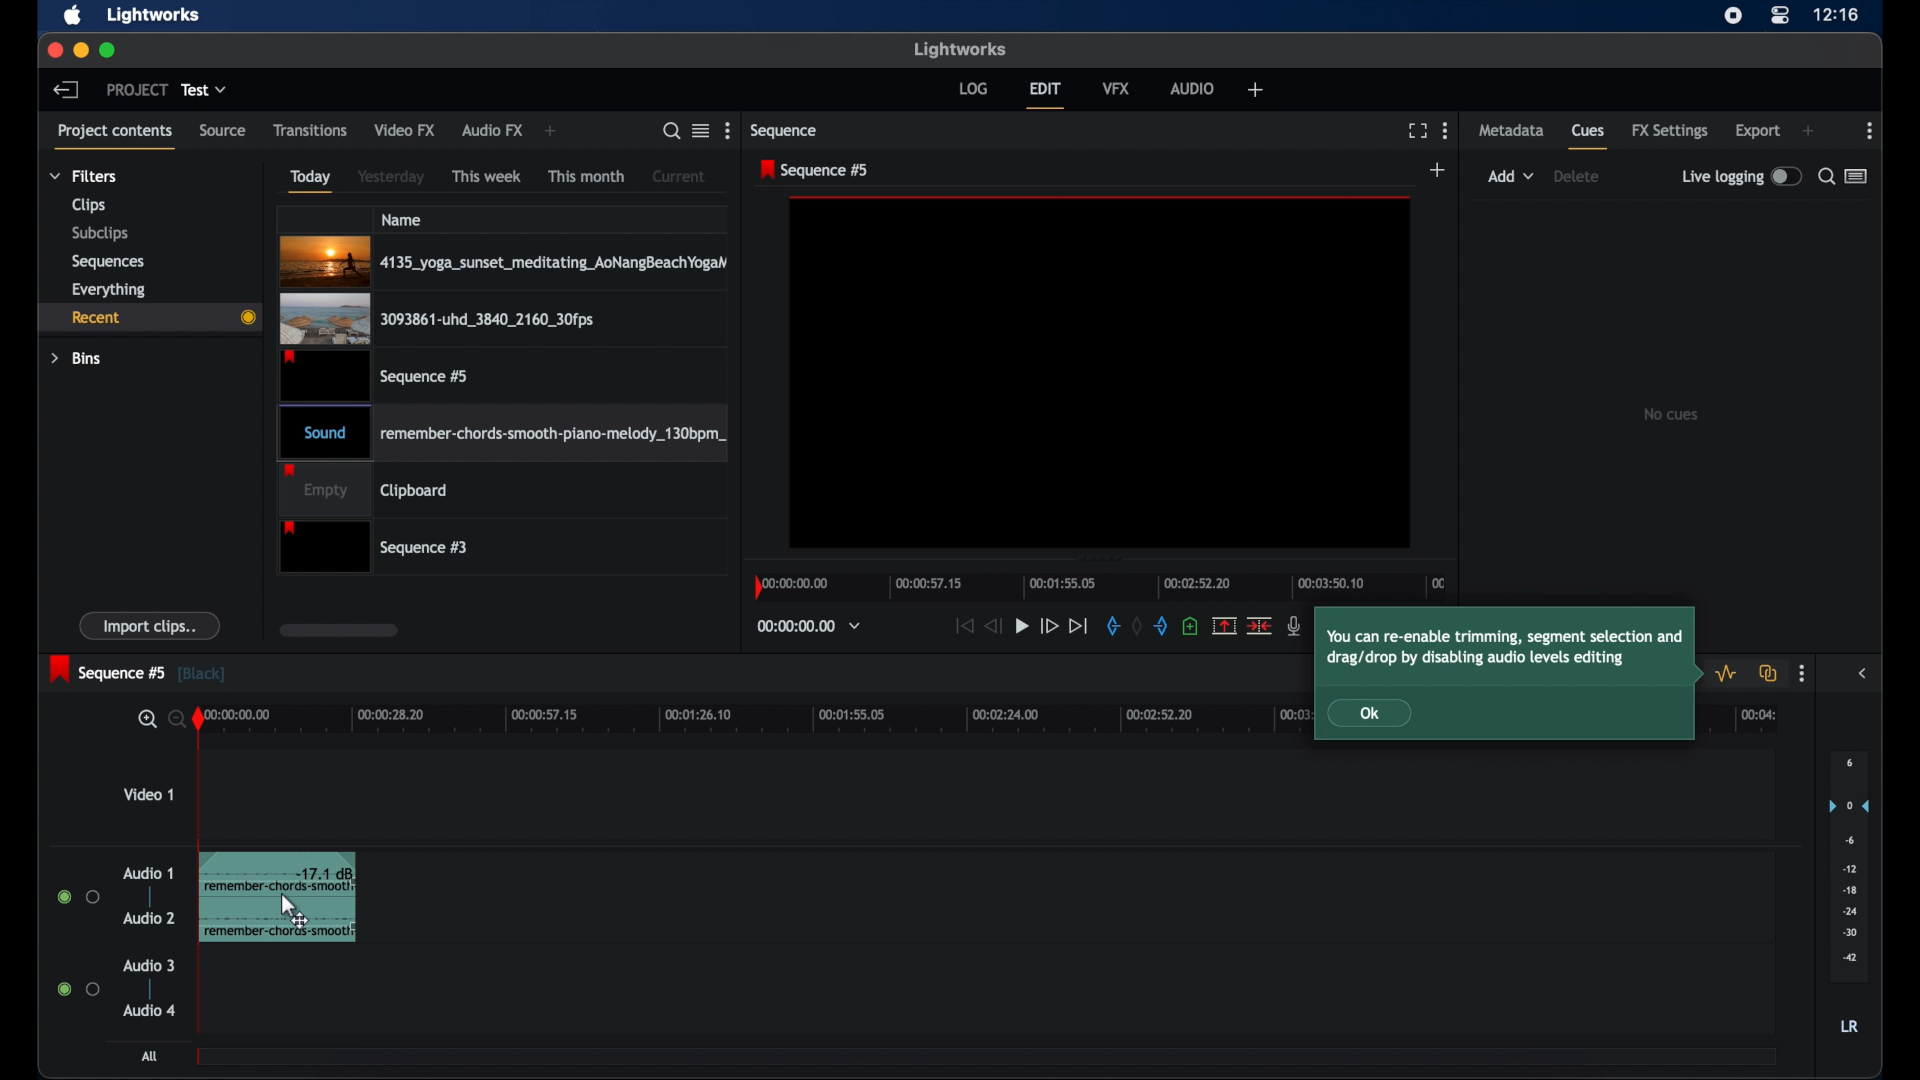  Describe the element at coordinates (671, 131) in the screenshot. I see `search` at that location.